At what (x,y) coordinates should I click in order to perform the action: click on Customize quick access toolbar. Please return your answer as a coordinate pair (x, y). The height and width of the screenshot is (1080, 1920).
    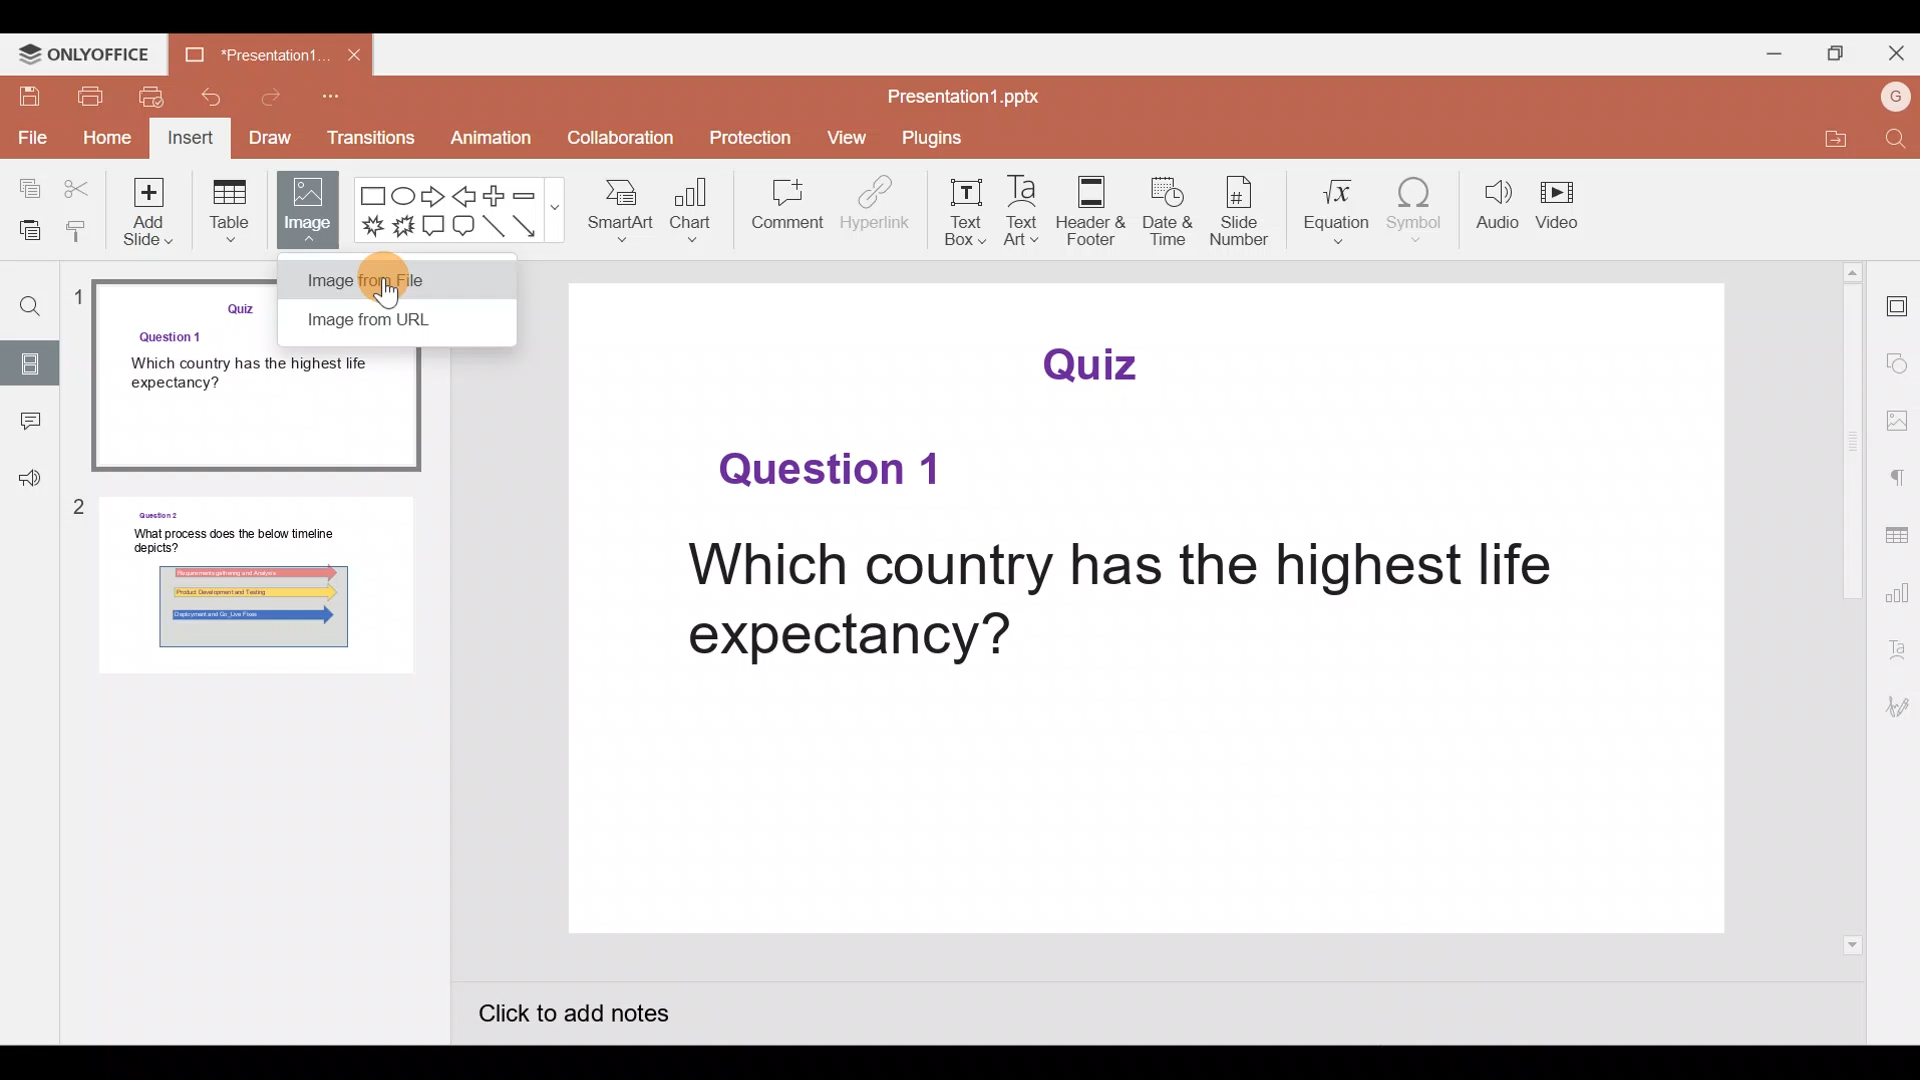
    Looking at the image, I should click on (344, 100).